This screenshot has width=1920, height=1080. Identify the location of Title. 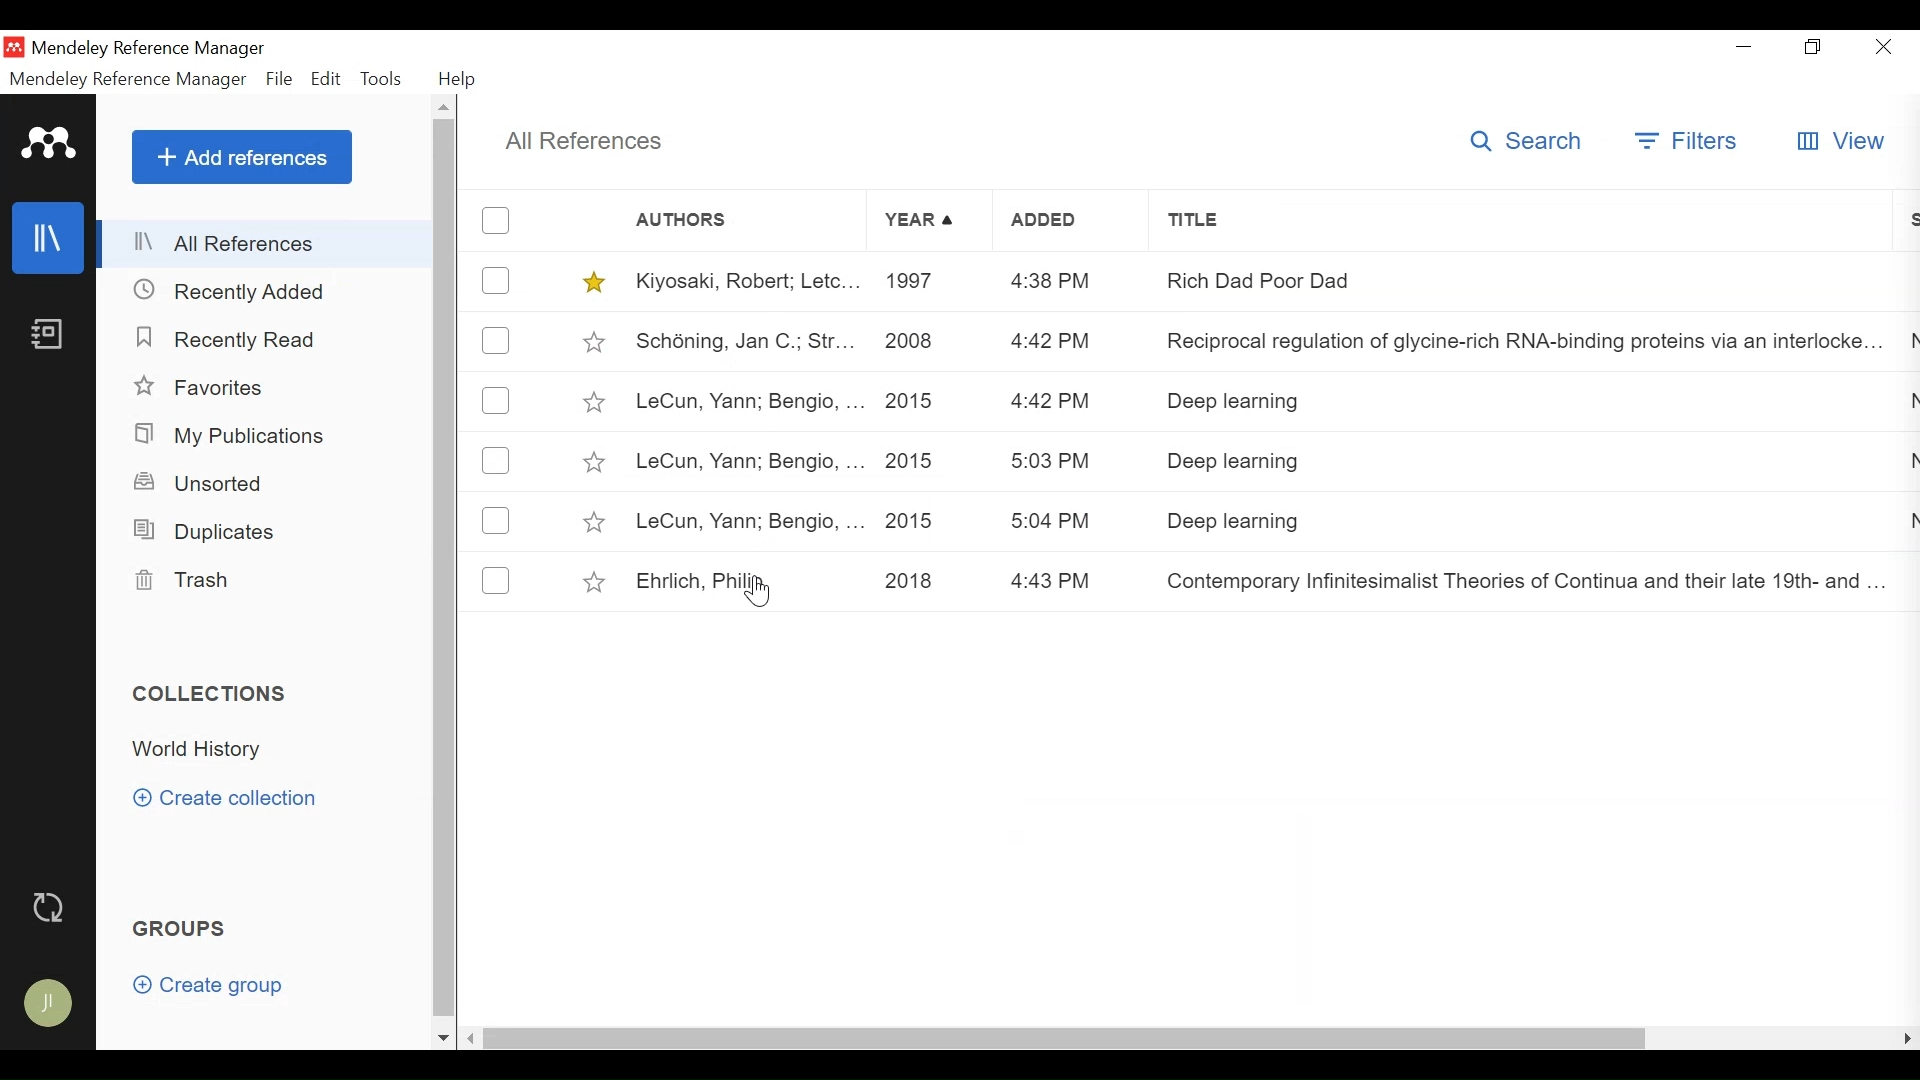
(1531, 221).